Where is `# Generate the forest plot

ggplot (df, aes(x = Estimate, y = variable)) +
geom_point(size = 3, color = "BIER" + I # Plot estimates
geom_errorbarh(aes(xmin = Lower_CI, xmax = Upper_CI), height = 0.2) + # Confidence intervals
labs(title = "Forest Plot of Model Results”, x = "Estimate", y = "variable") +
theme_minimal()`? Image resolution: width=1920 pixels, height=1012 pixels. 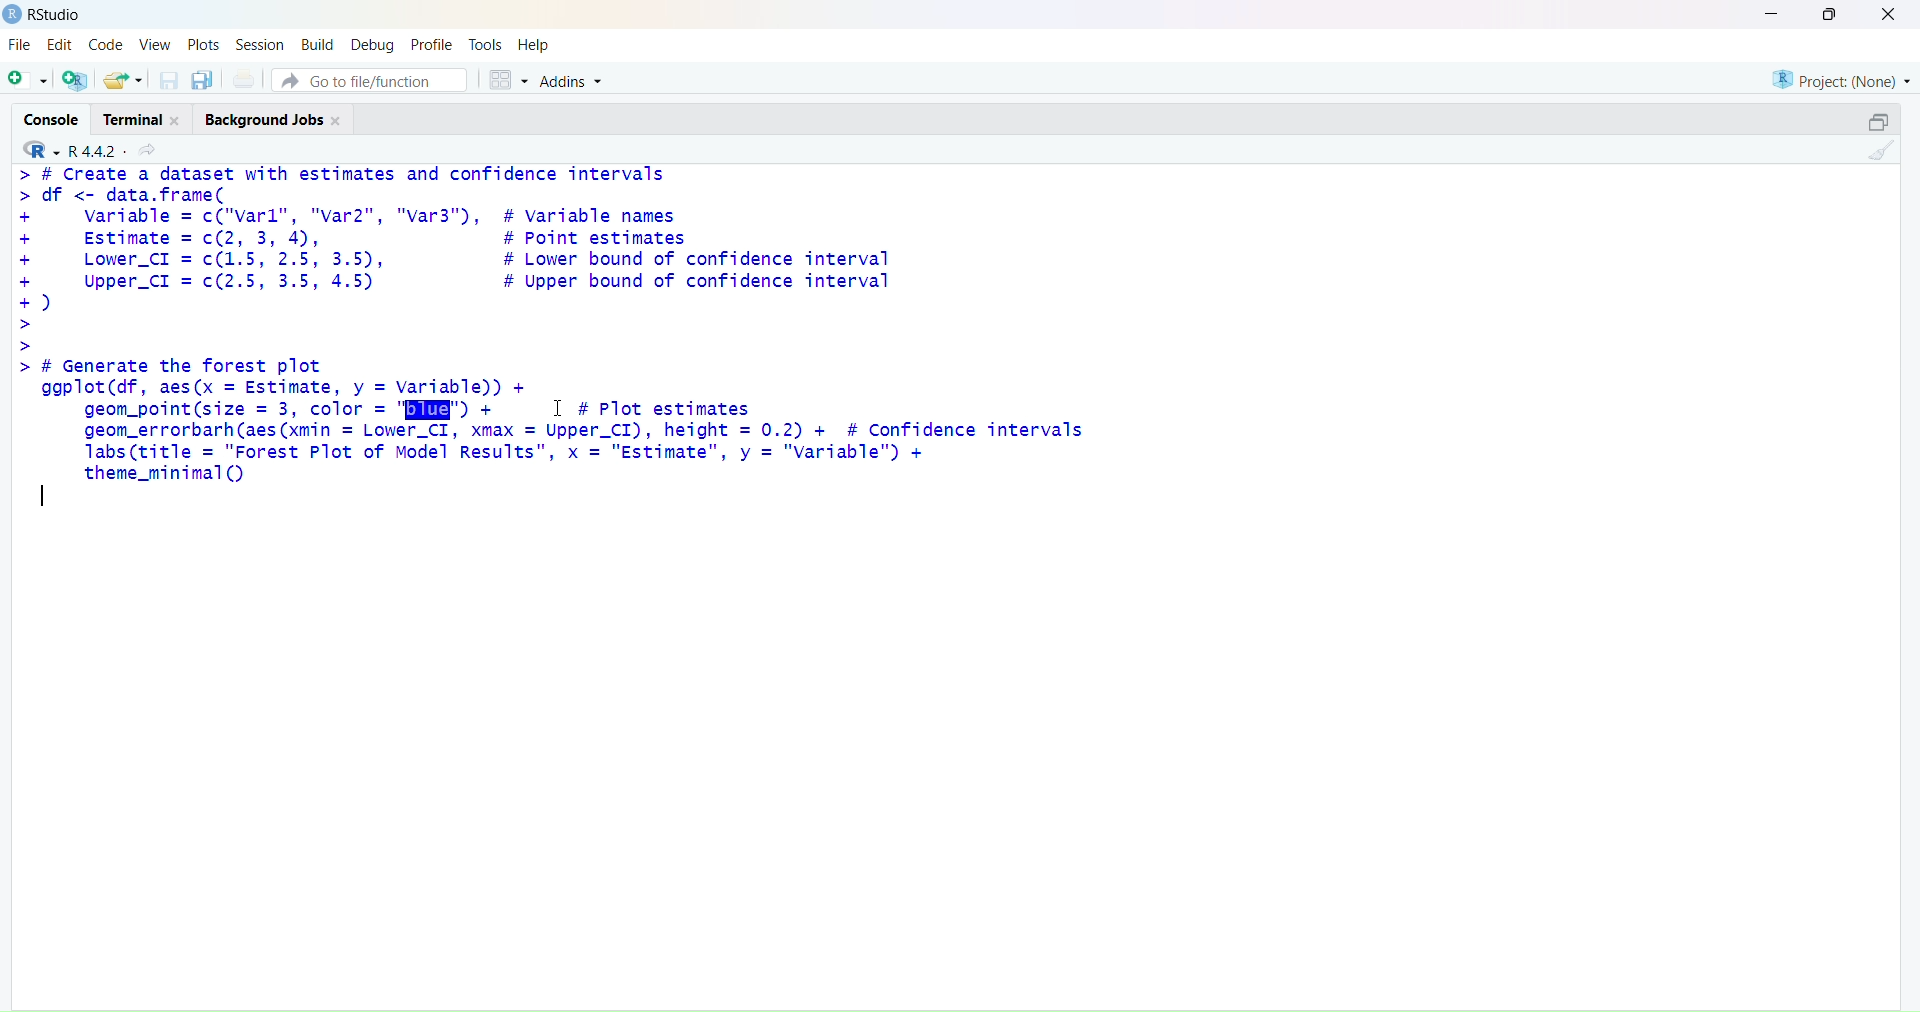
# Generate the forest plot

ggplot (df, aes(x = Estimate, y = variable)) +
geom_point(size = 3, color = "BIER" + I # Plot estimates
geom_errorbarh(aes(xmin = Lower_CI, xmax = Upper_CI), height = 0.2) + # Confidence intervals
labs(title = "Forest Plot of Model Results”, x = "Estimate", y = "variable") +
theme_minimal() is located at coordinates (561, 421).